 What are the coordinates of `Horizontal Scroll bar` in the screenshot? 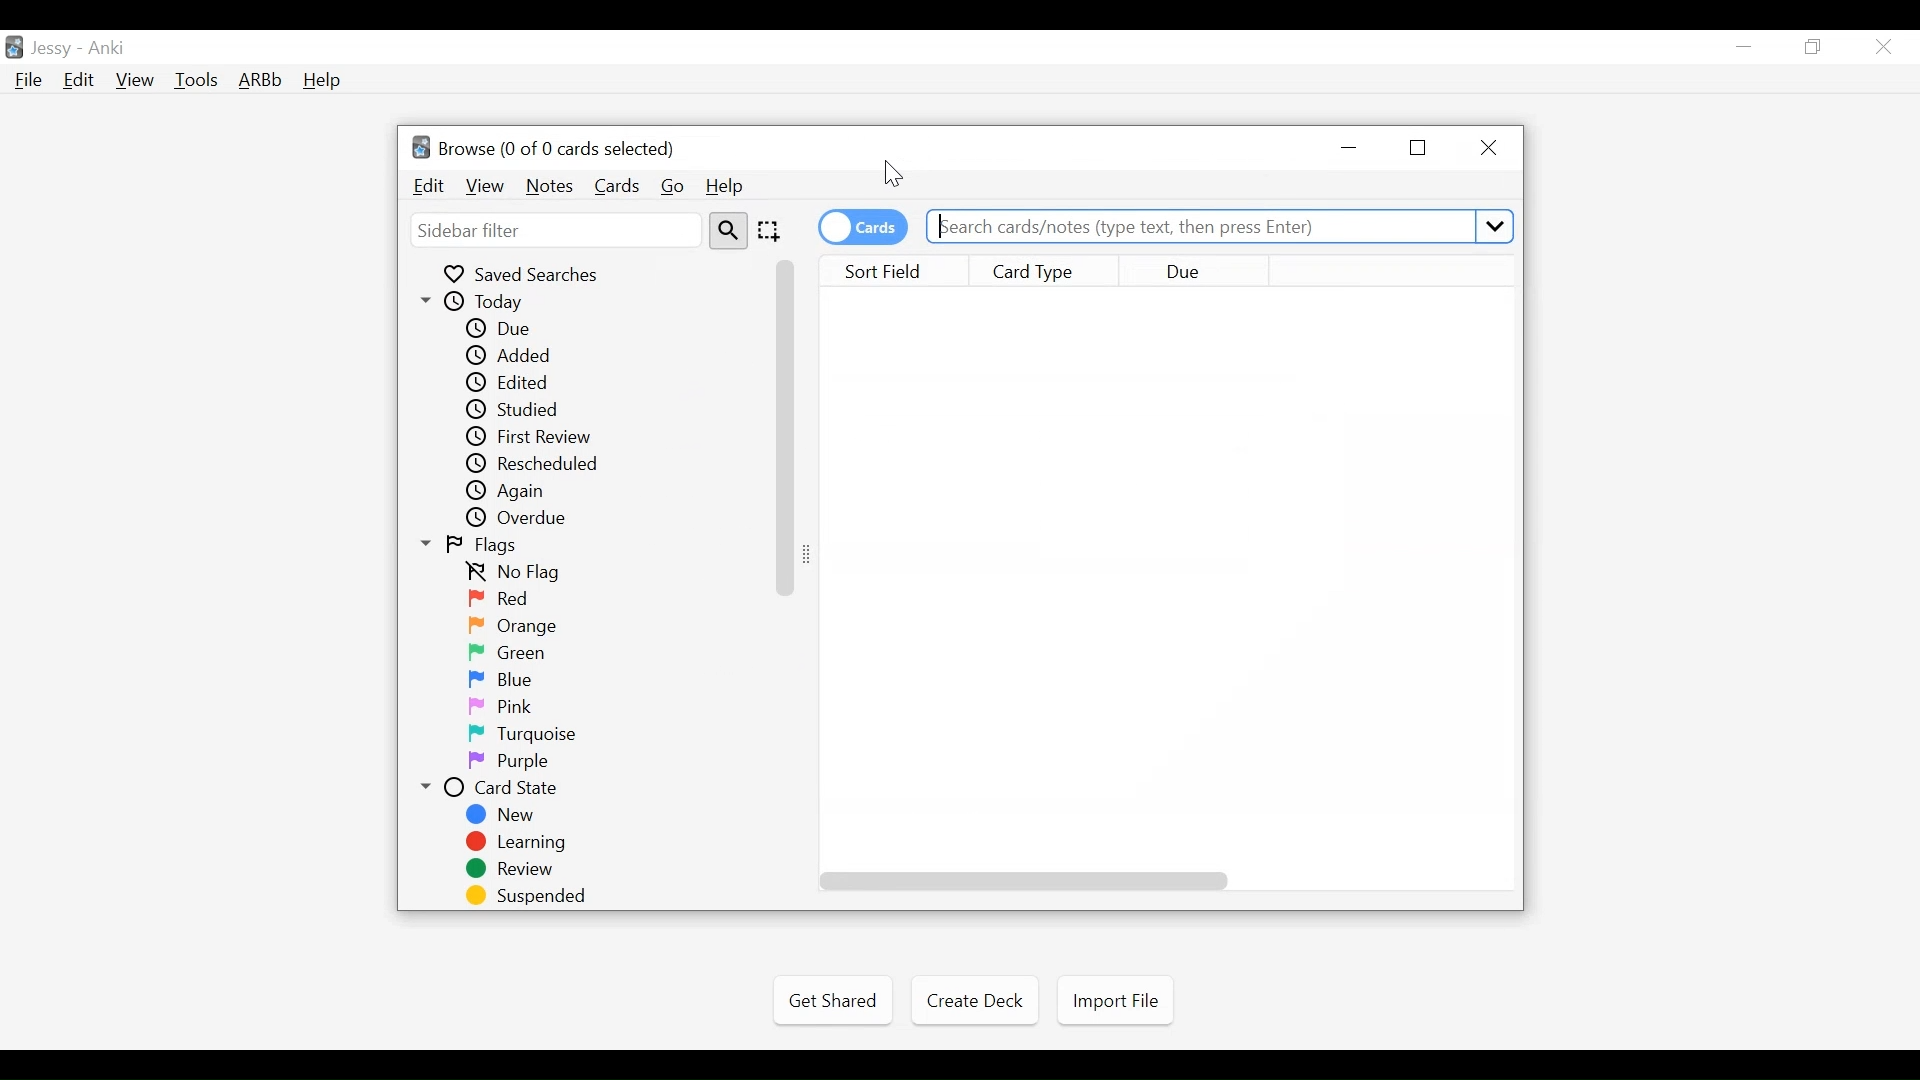 It's located at (1031, 883).